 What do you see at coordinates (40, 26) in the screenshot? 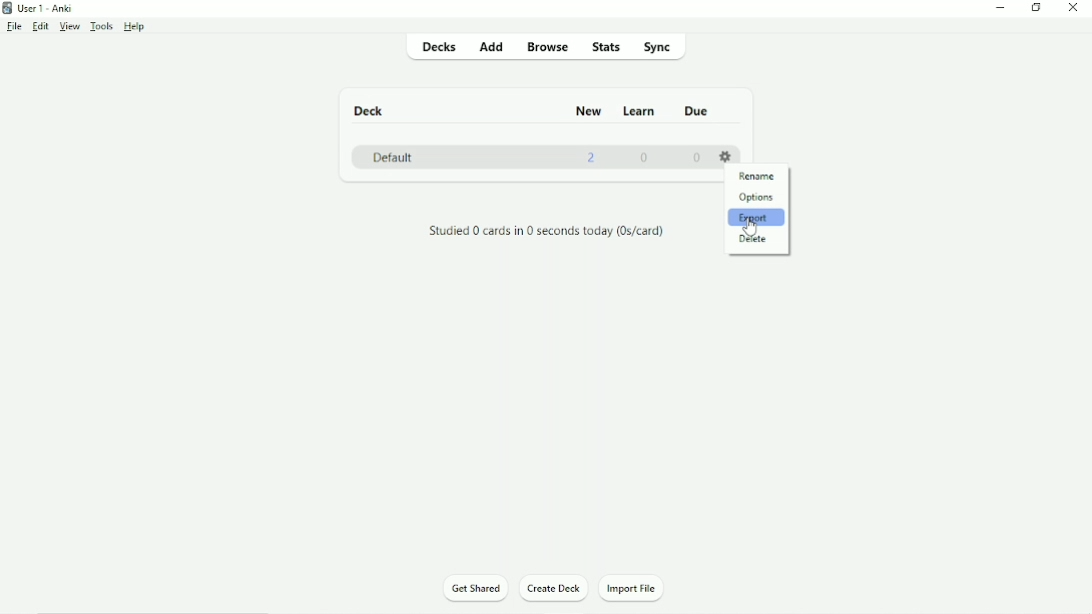
I see `Edit` at bounding box center [40, 26].